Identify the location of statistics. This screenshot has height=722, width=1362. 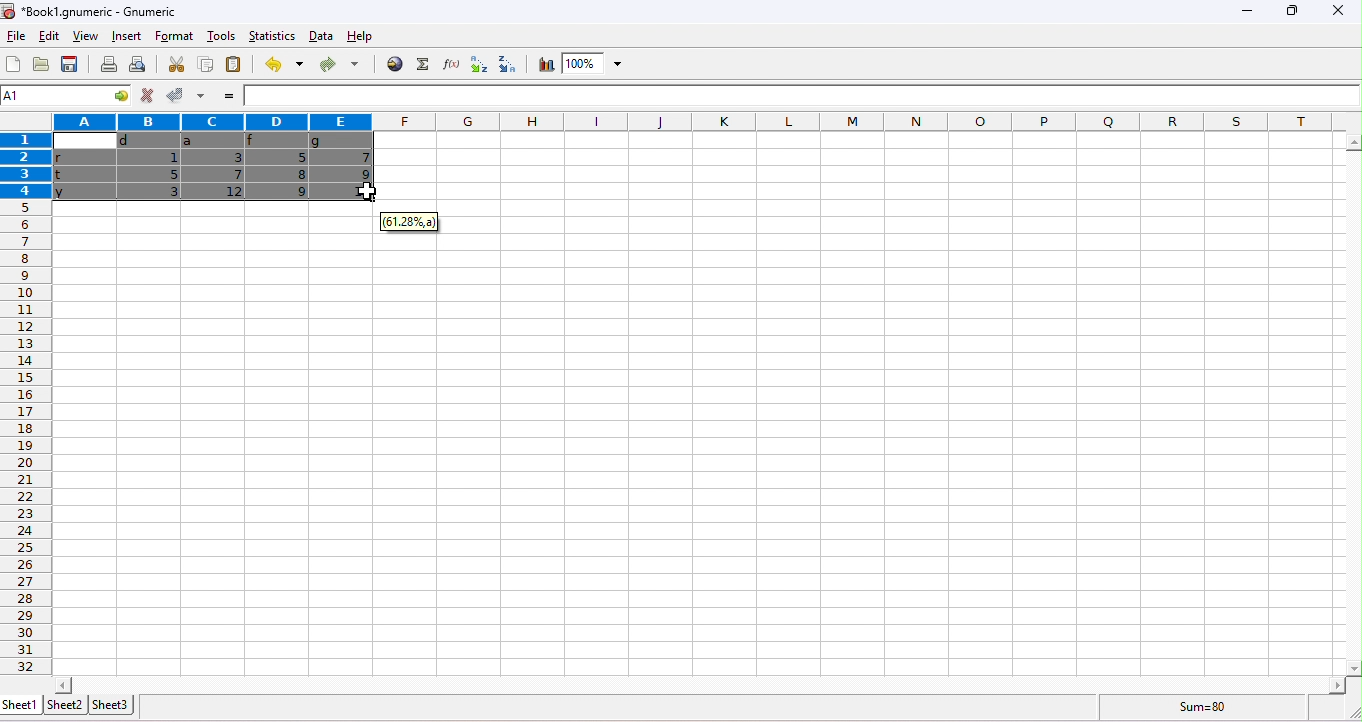
(272, 35).